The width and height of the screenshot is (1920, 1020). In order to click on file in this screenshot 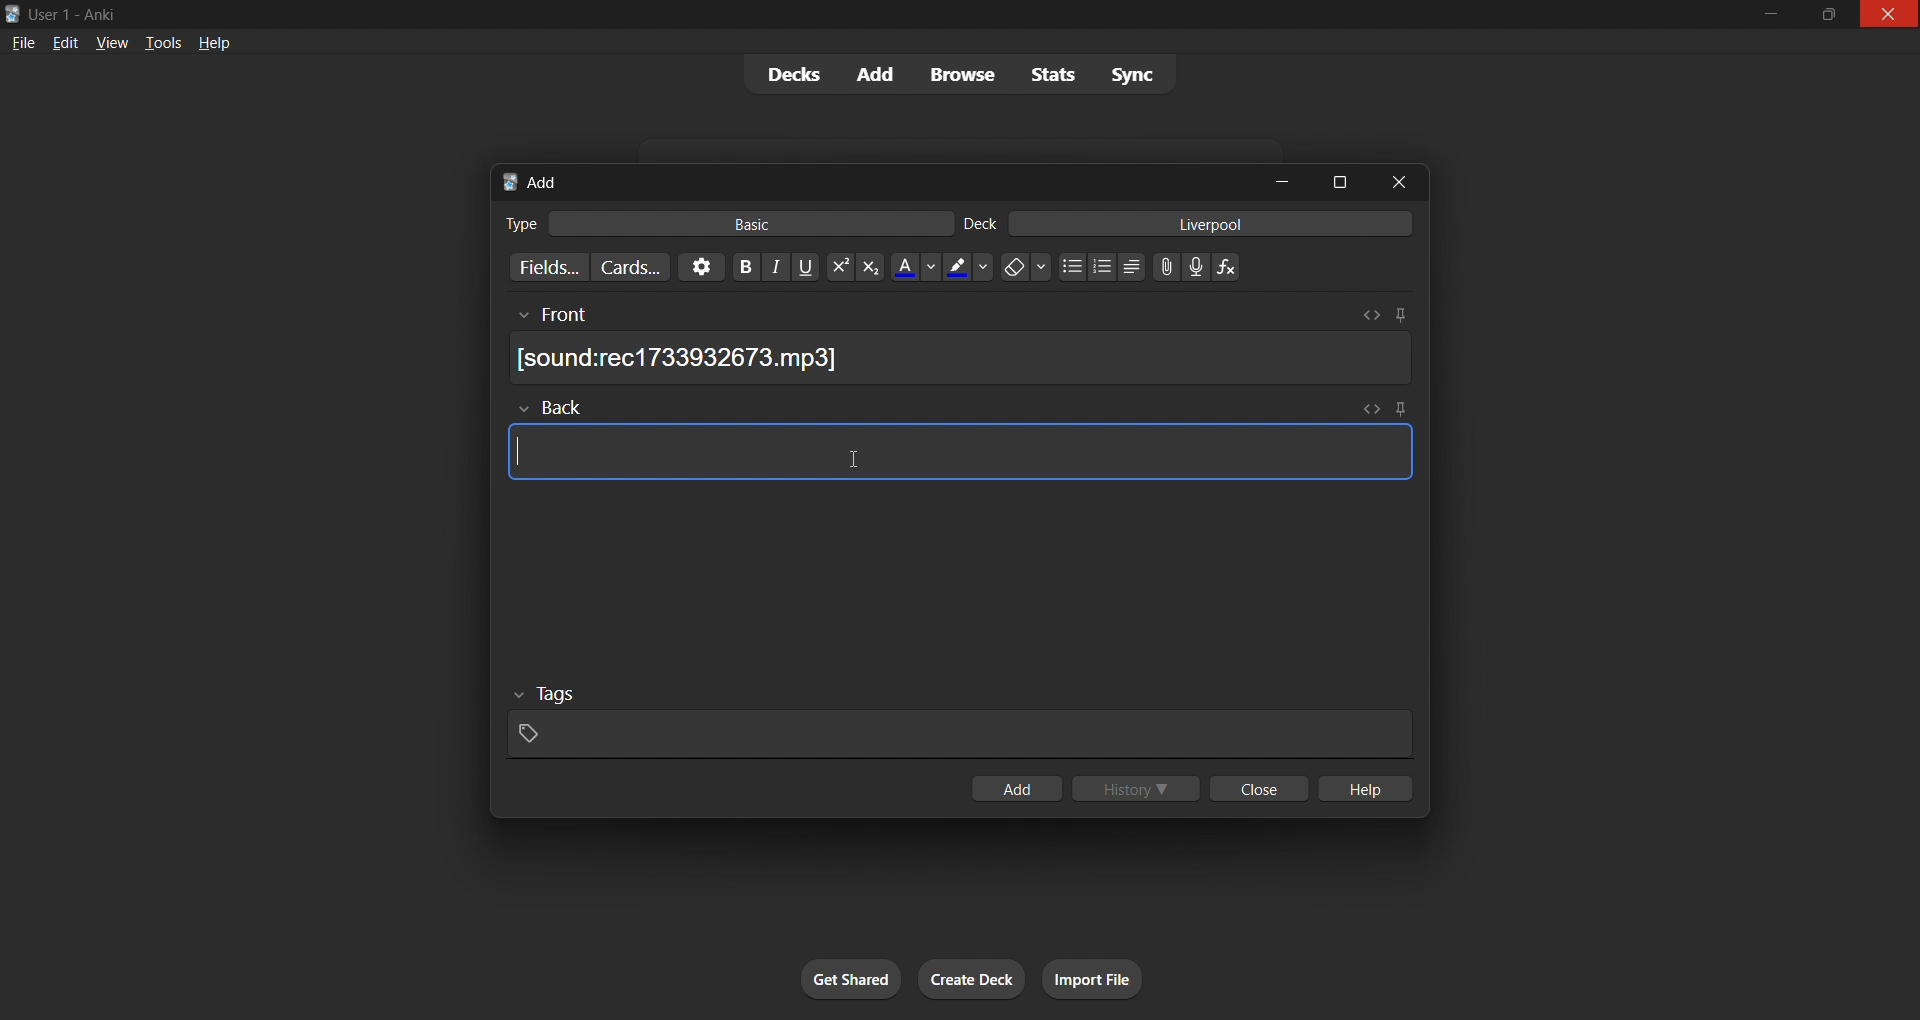, I will do `click(19, 44)`.